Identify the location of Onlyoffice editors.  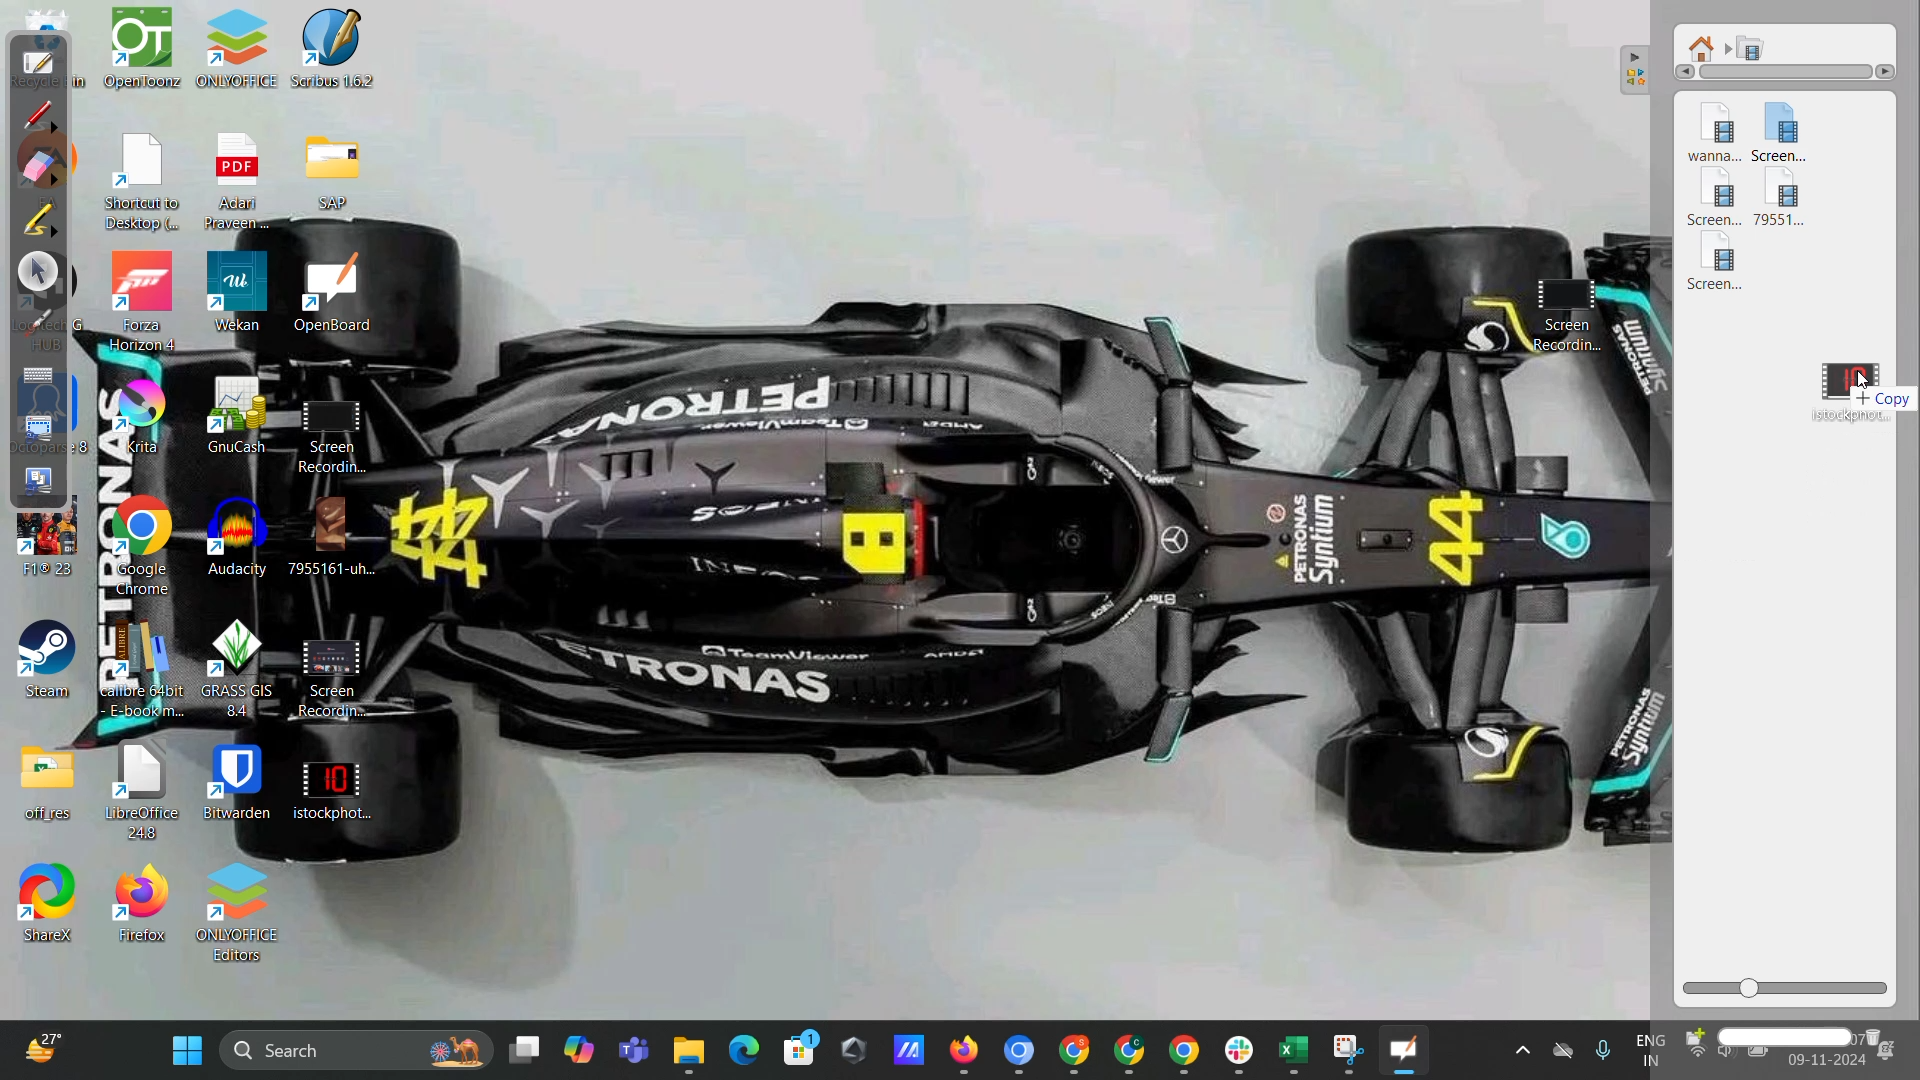
(245, 912).